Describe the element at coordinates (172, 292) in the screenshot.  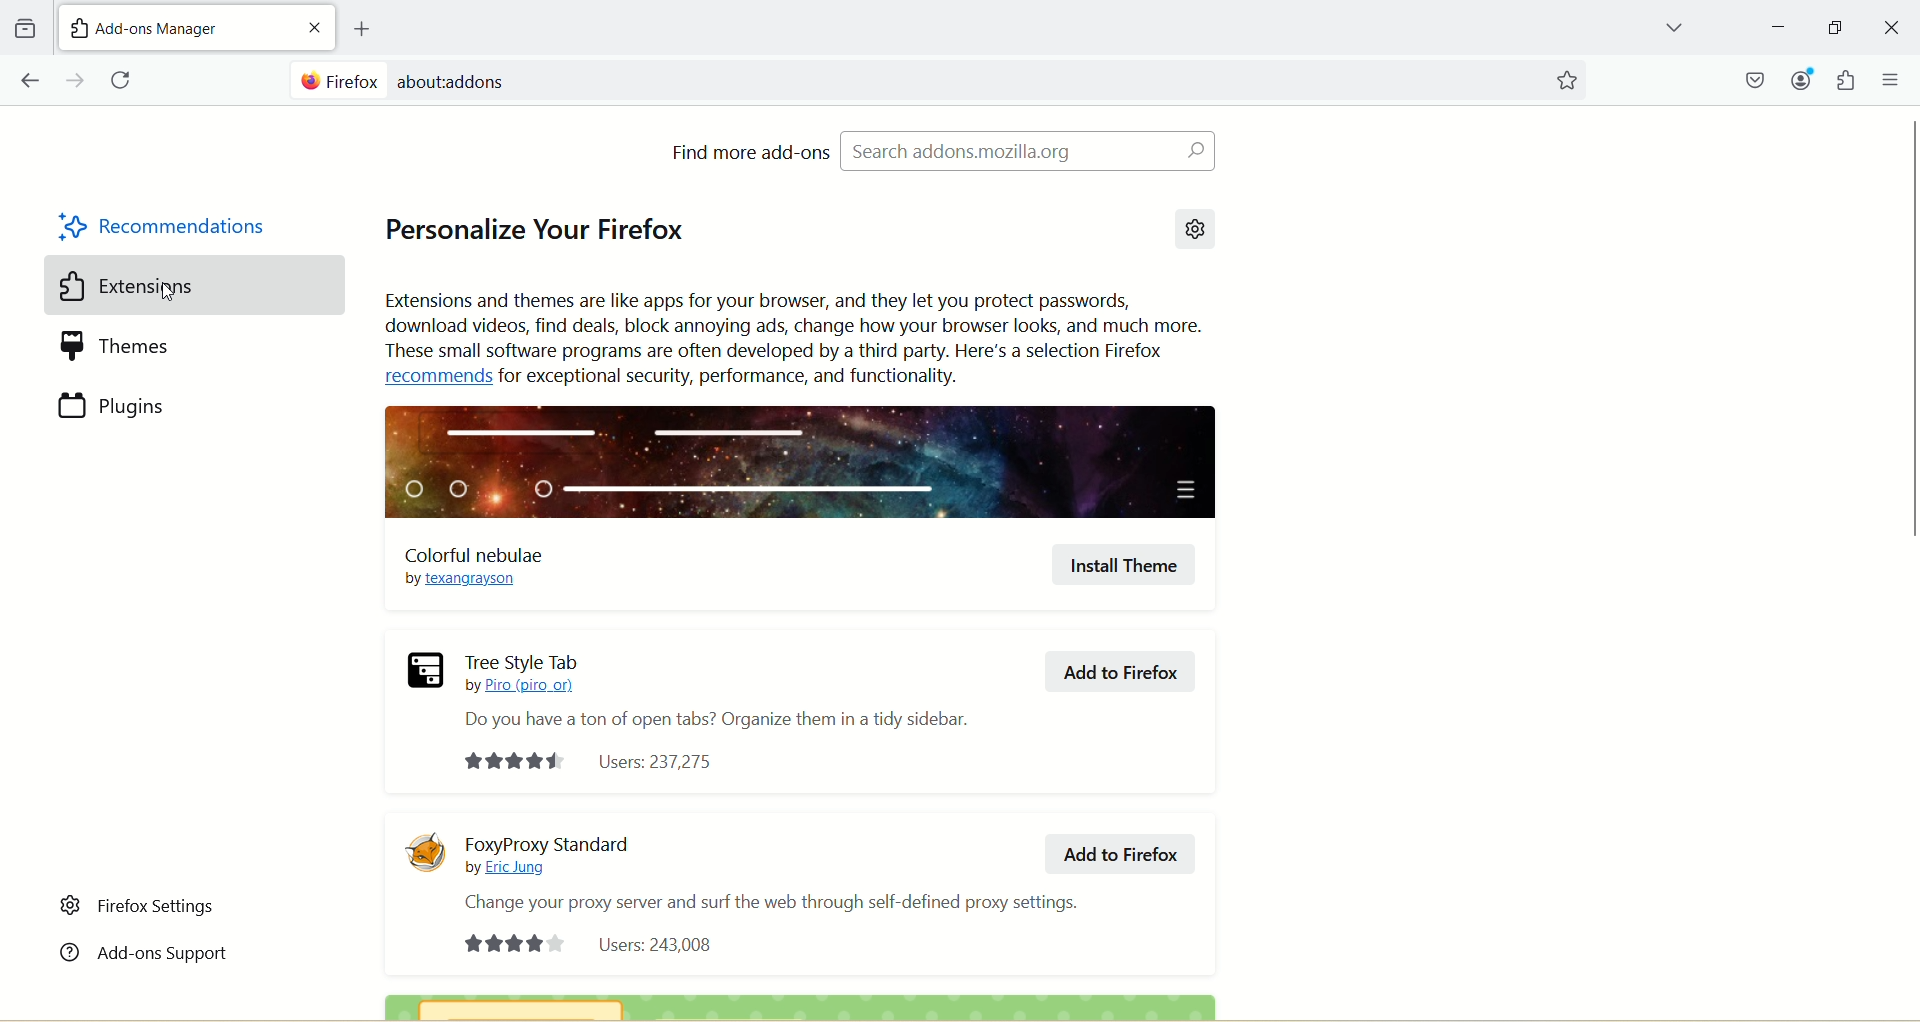
I see `Cursor` at that location.